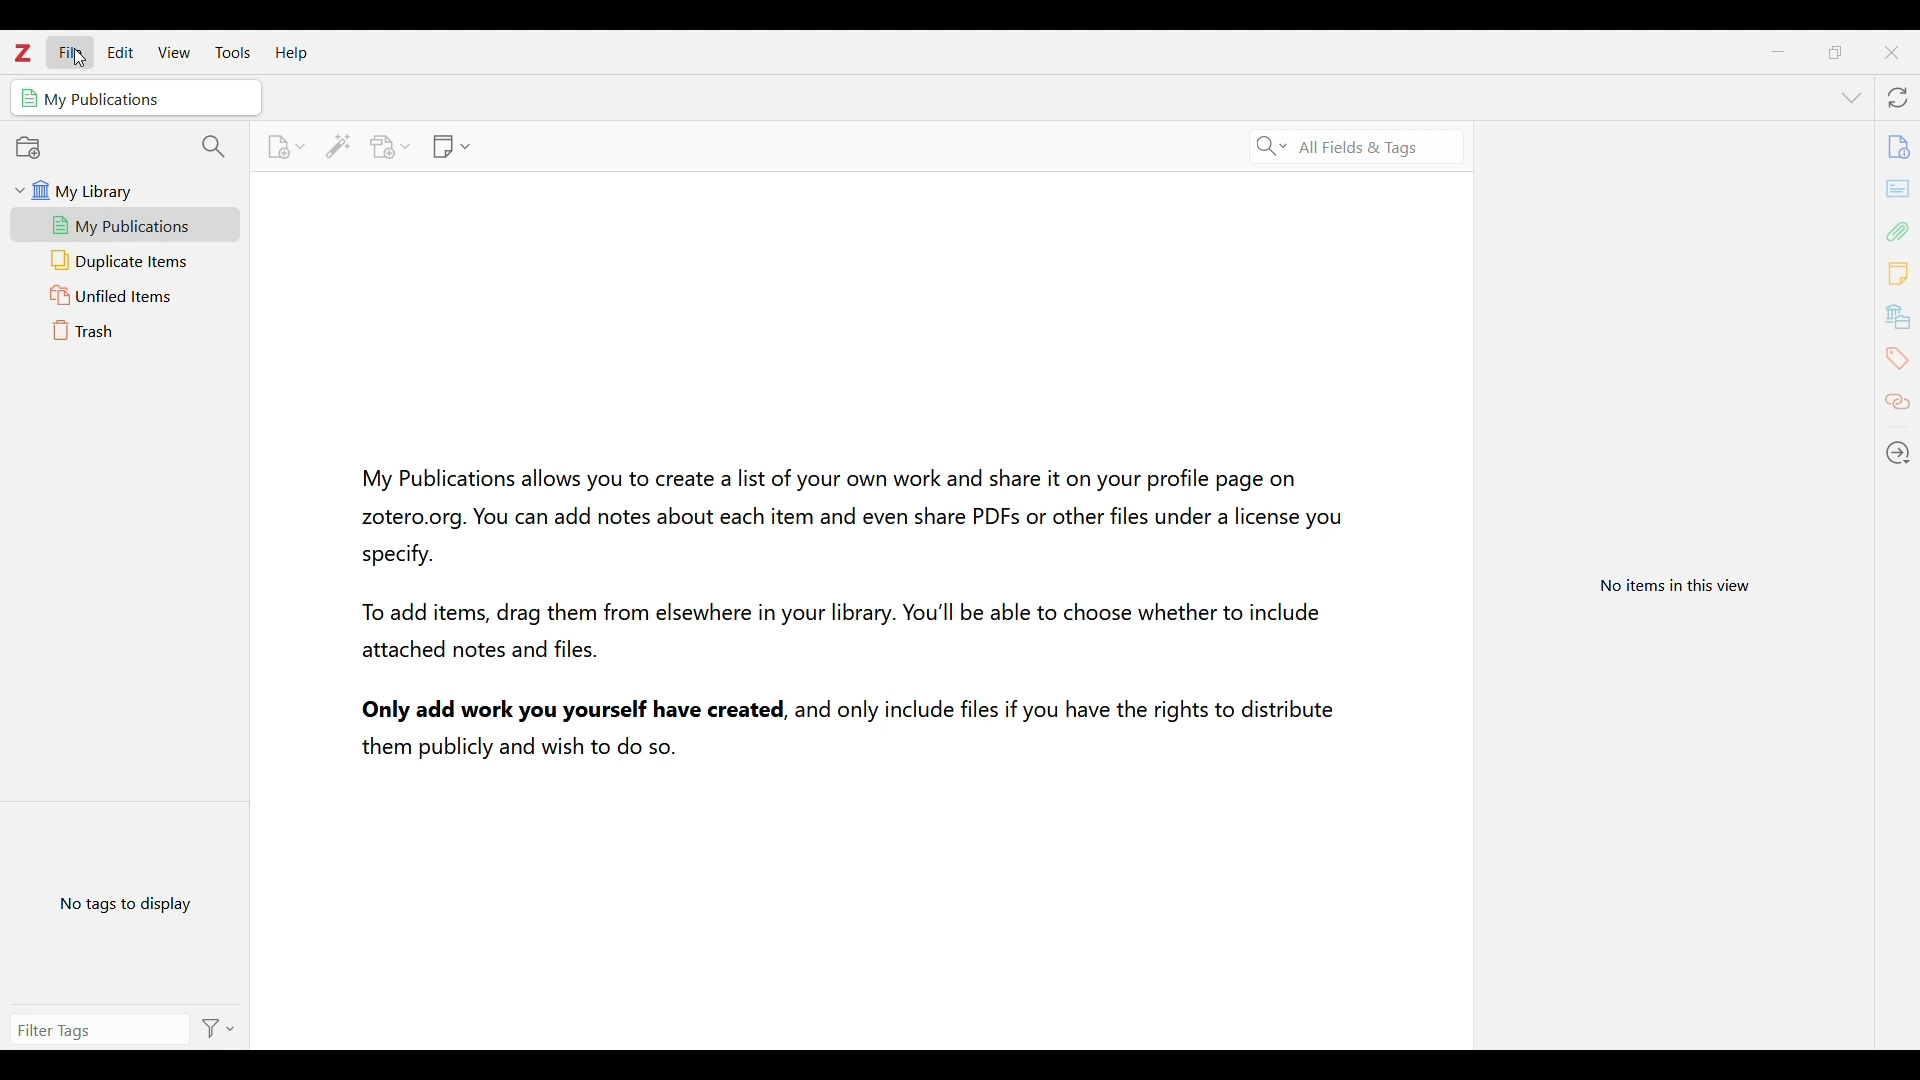  I want to click on No tags to display yet, so click(126, 901).